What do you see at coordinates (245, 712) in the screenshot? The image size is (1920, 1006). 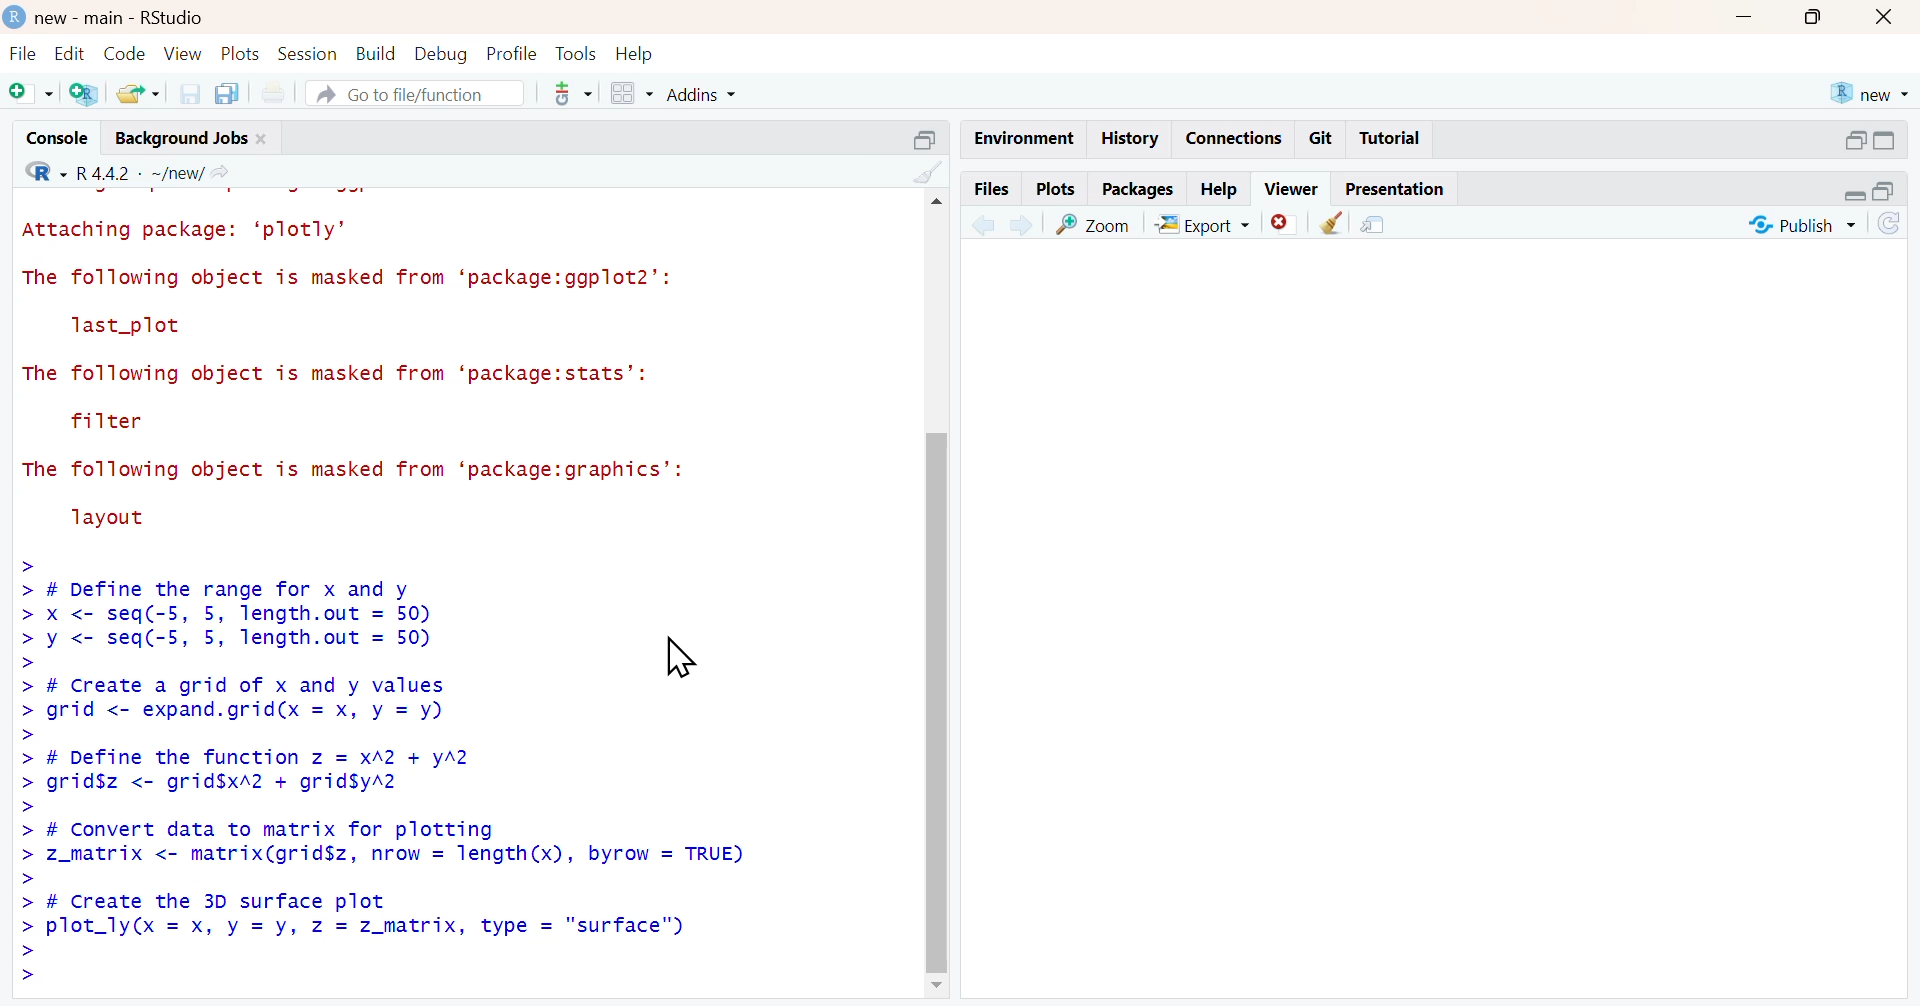 I see `> grid <- expand.grid(x = x, y =y)` at bounding box center [245, 712].